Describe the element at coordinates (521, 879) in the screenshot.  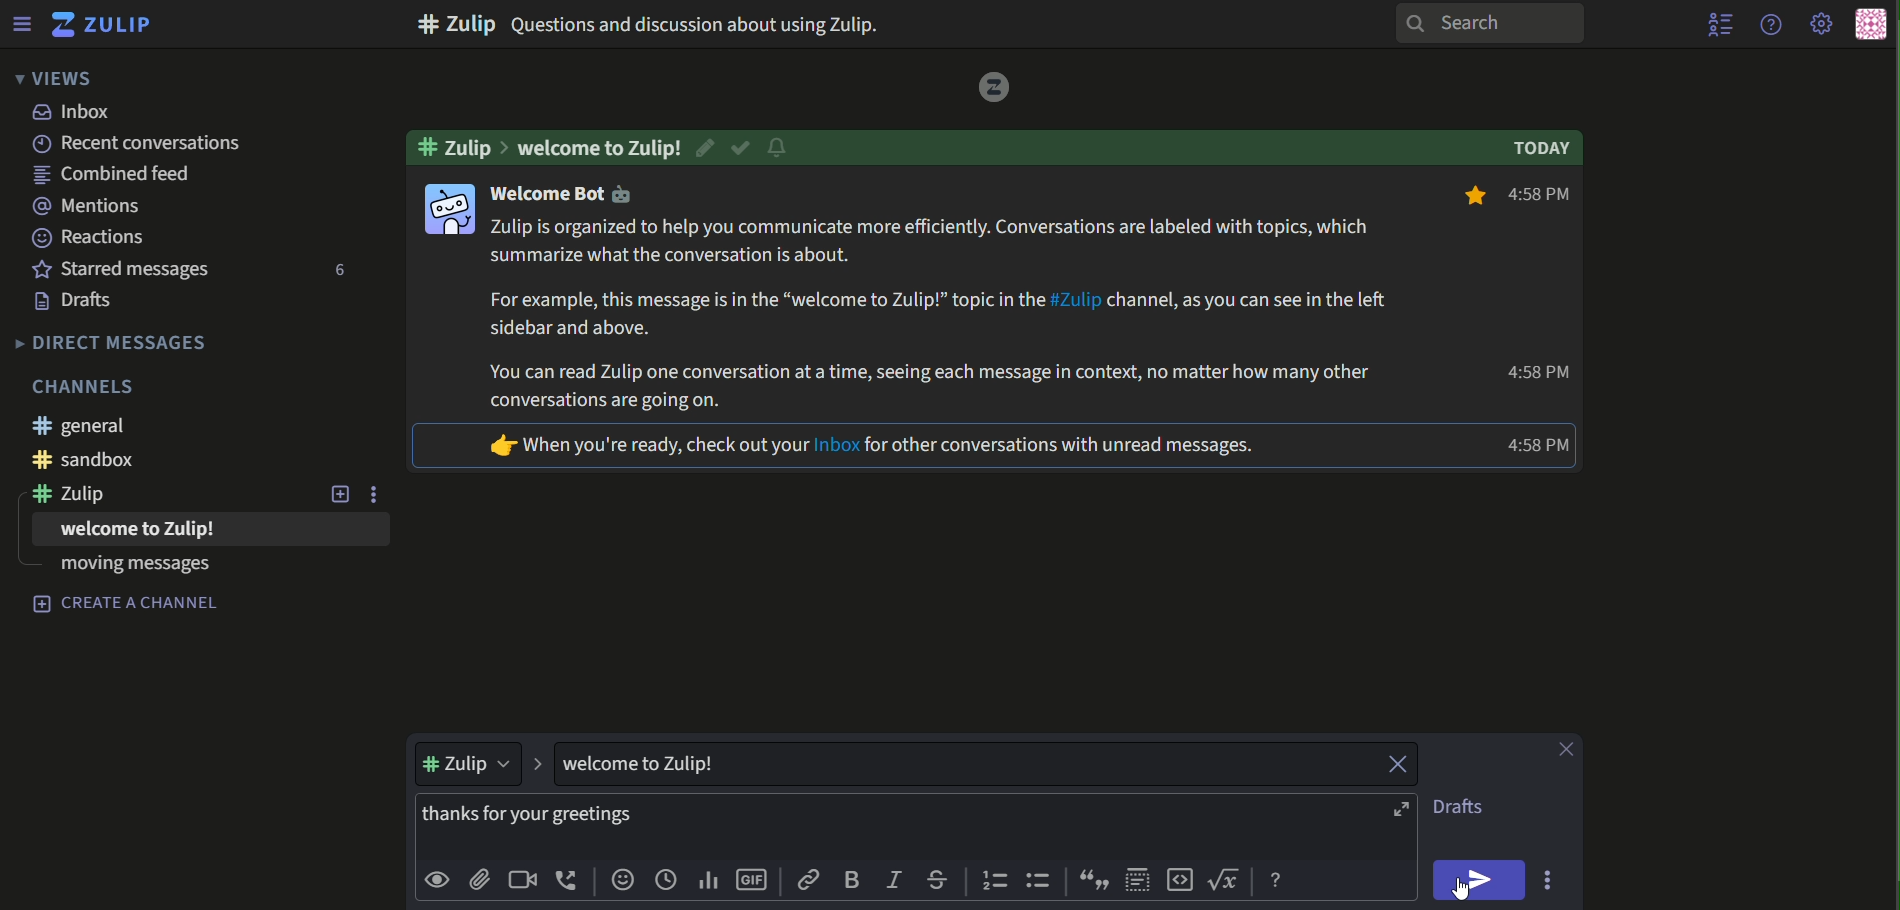
I see `add video call` at that location.